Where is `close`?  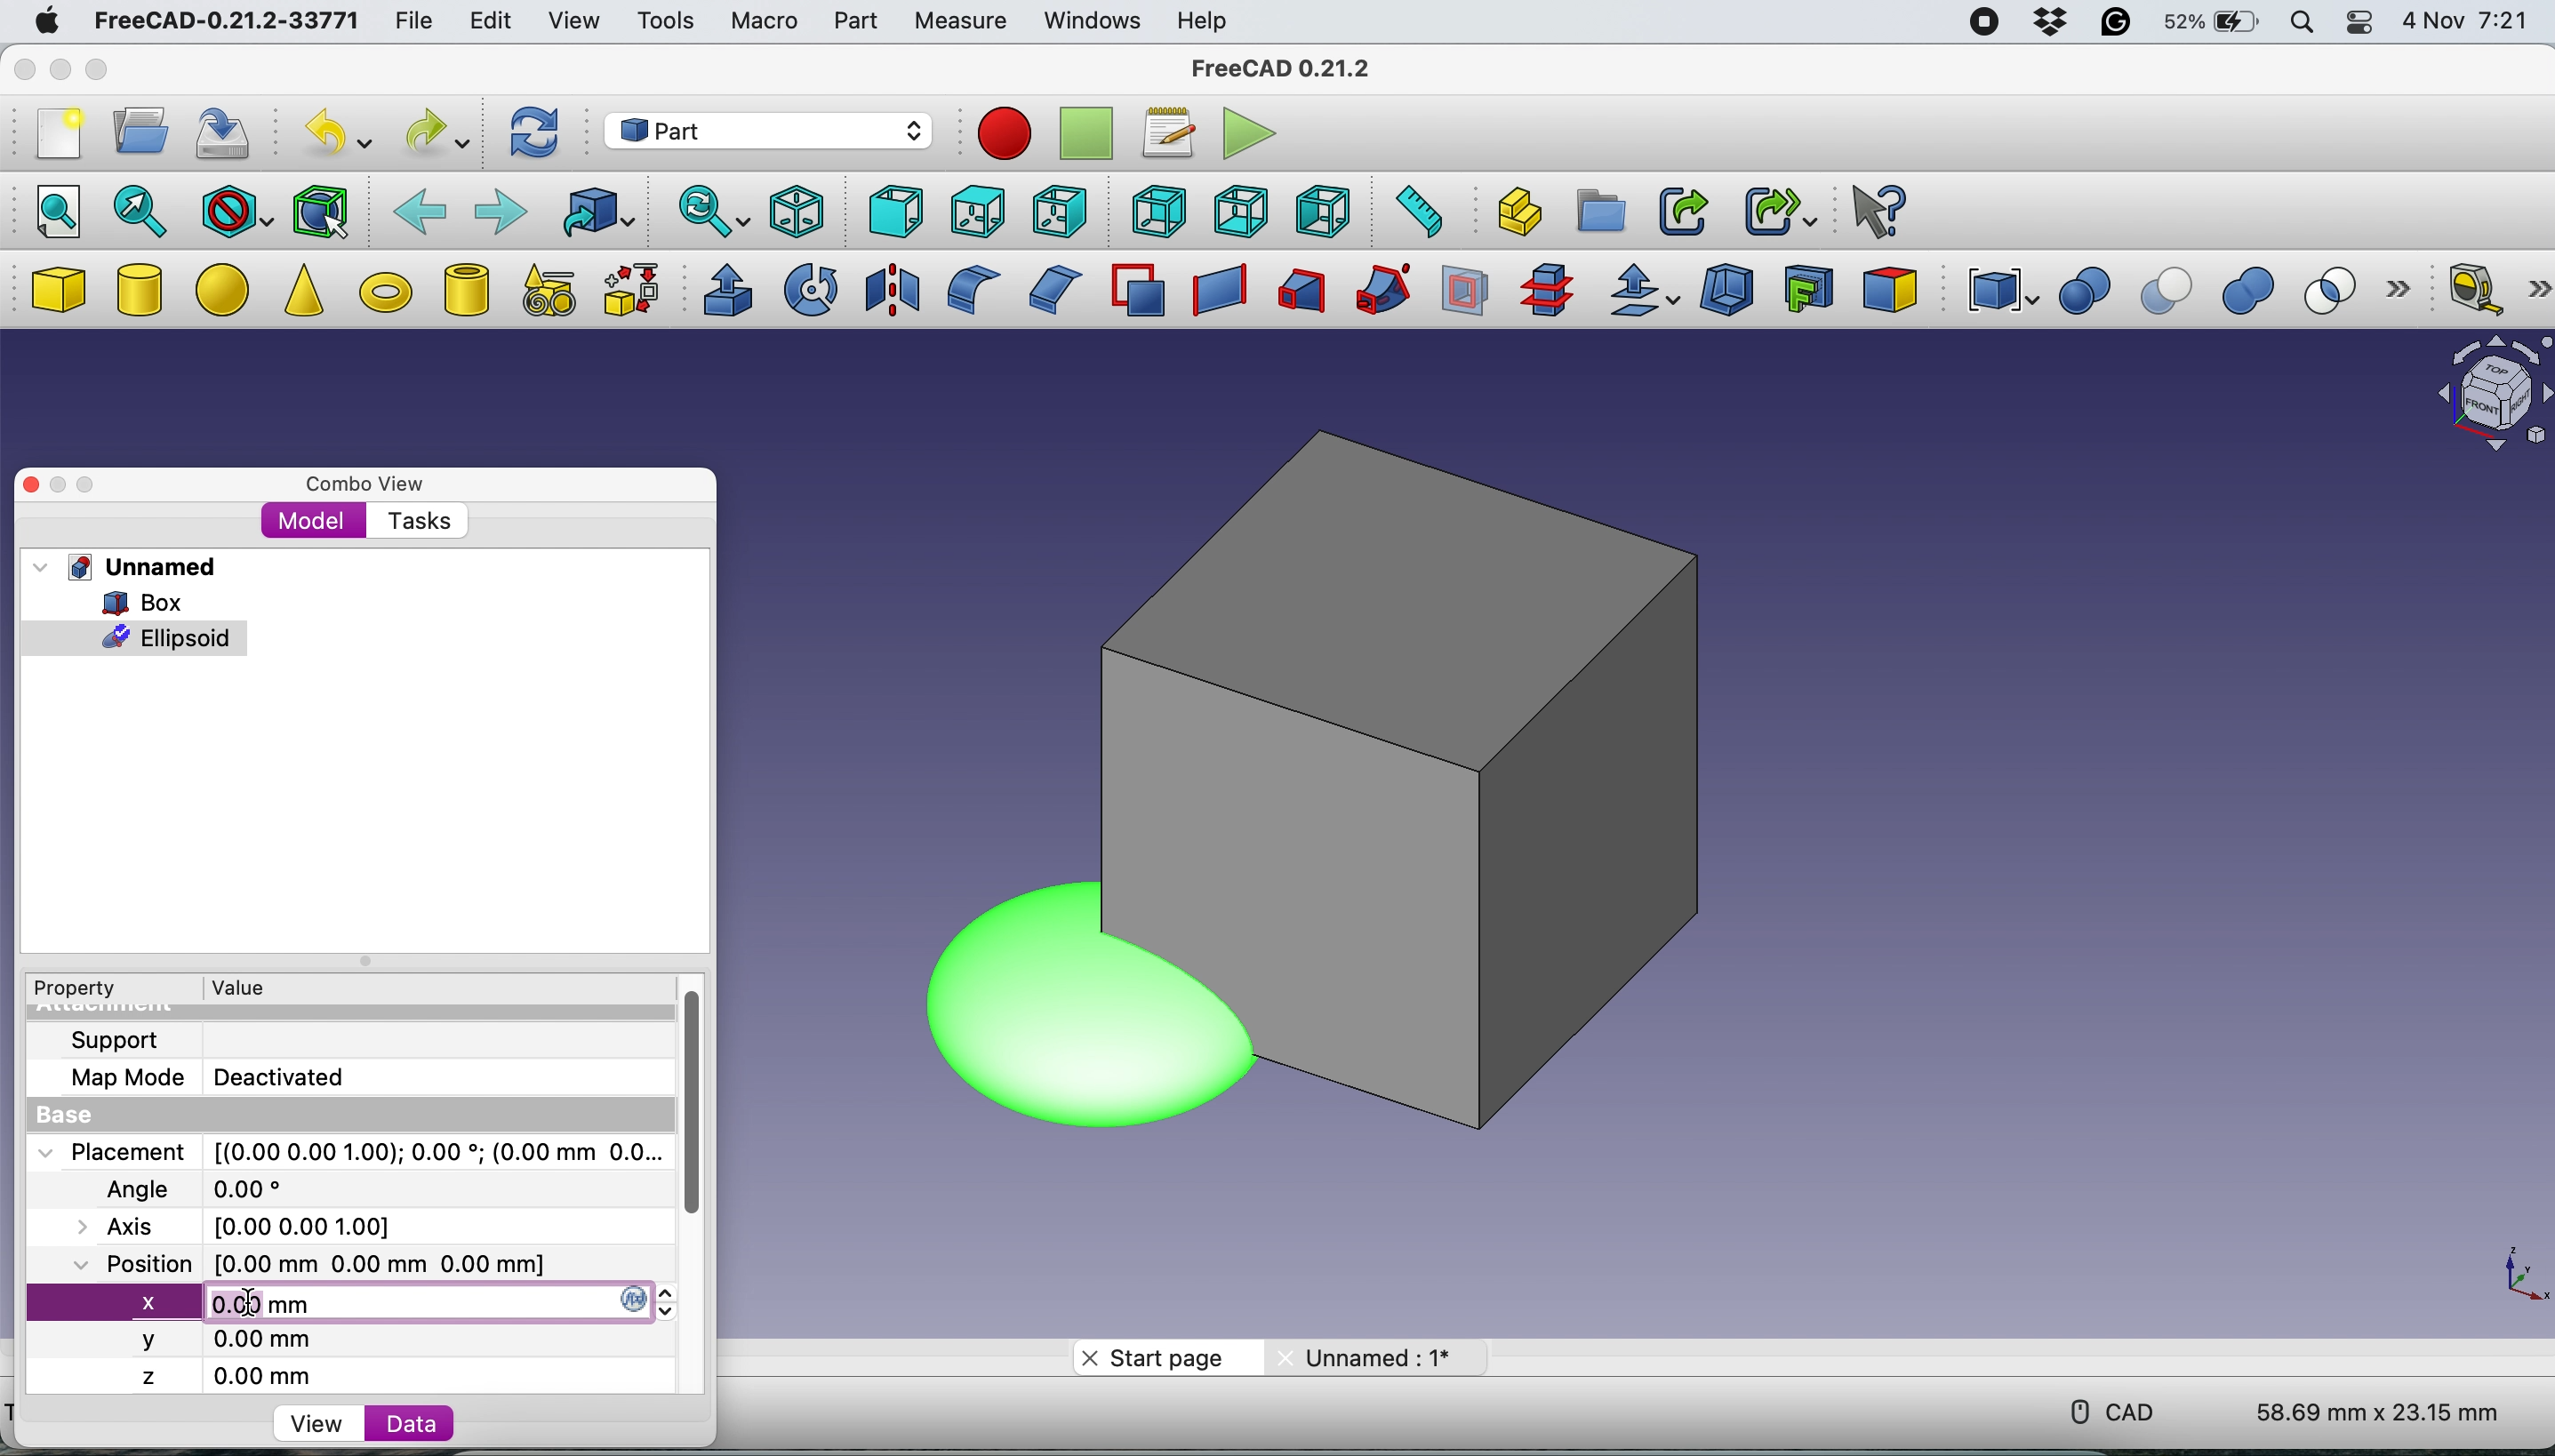 close is located at coordinates (21, 71).